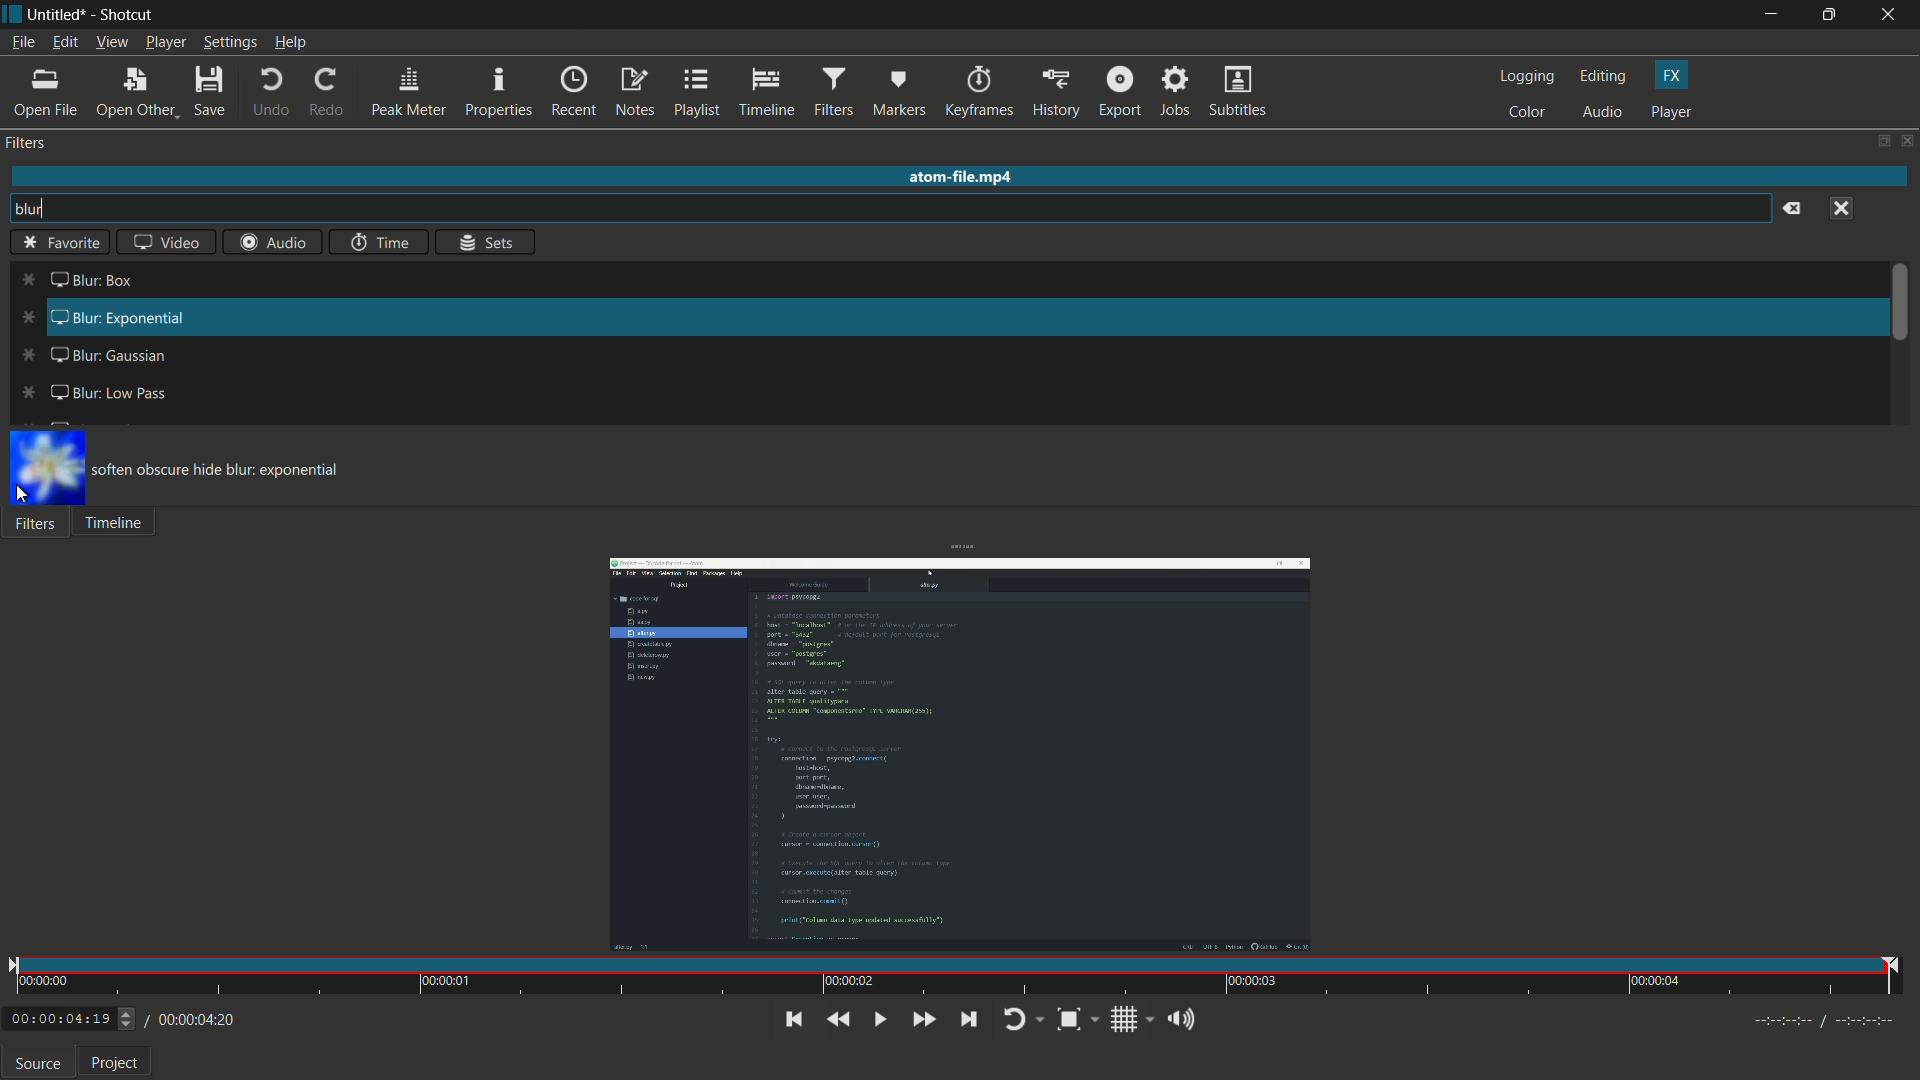 This screenshot has width=1920, height=1080. I want to click on audio, so click(1604, 114).